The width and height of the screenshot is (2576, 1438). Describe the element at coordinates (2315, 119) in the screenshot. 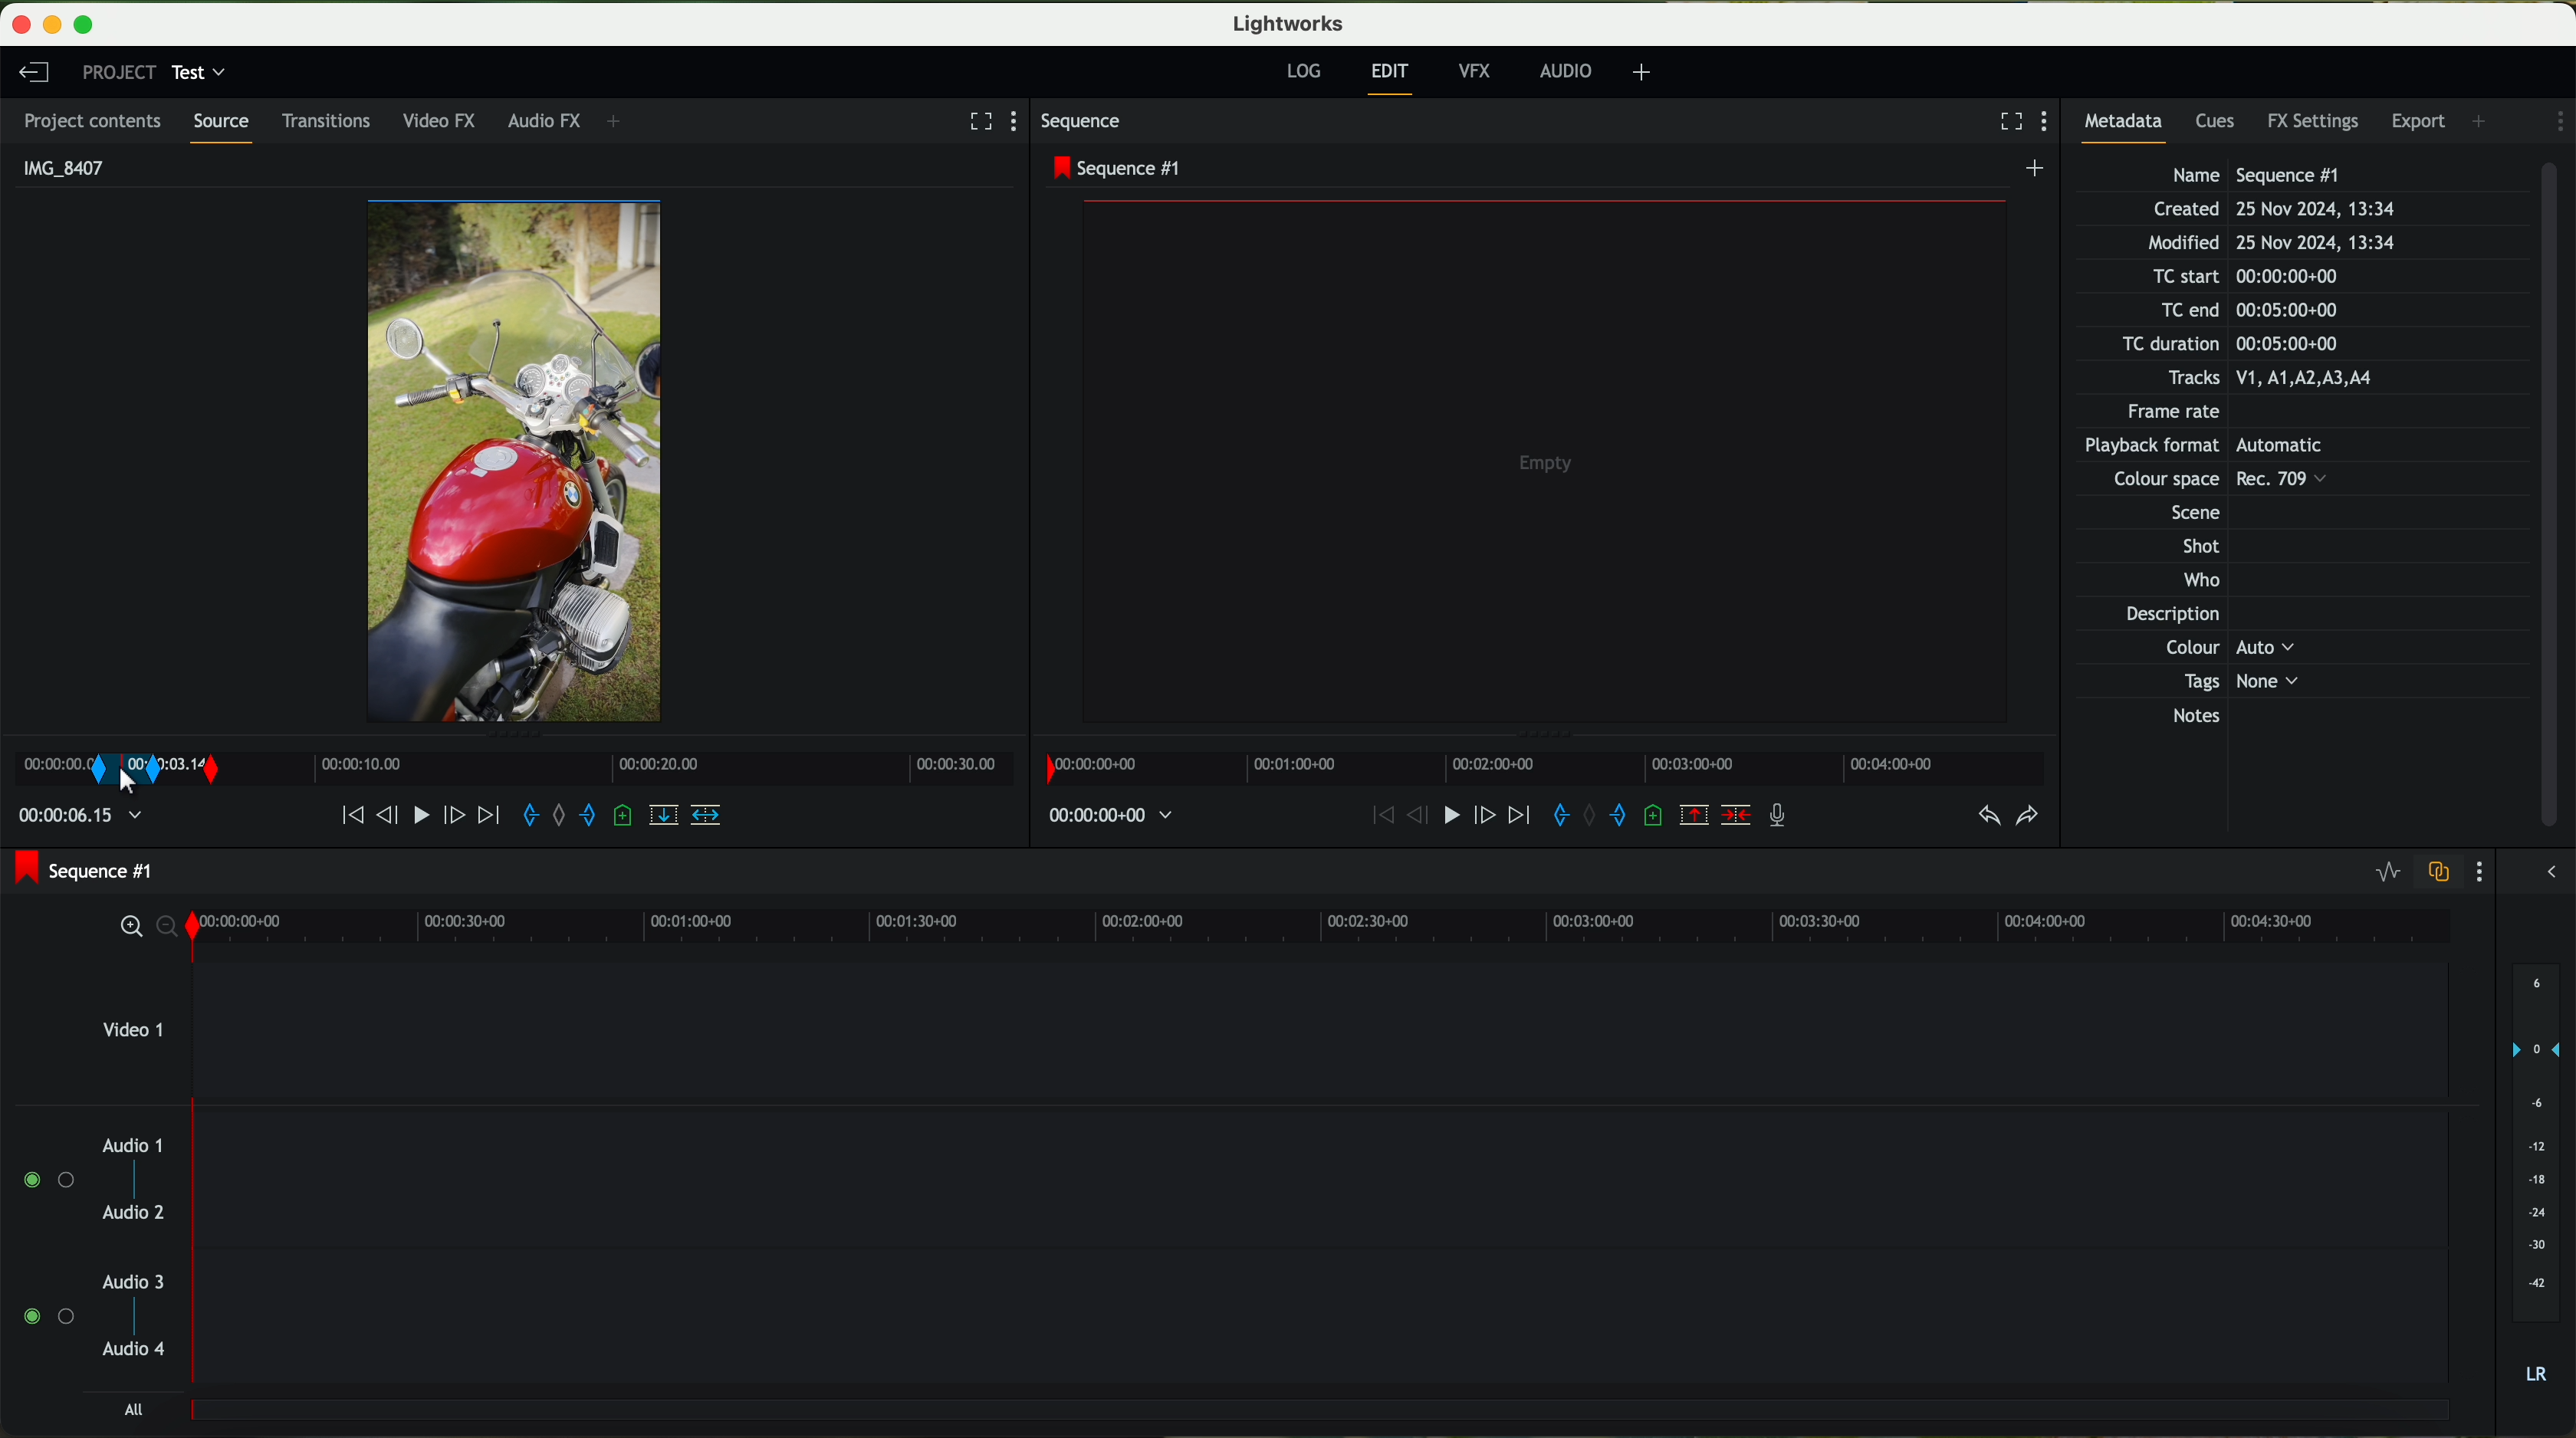

I see `FX settings` at that location.